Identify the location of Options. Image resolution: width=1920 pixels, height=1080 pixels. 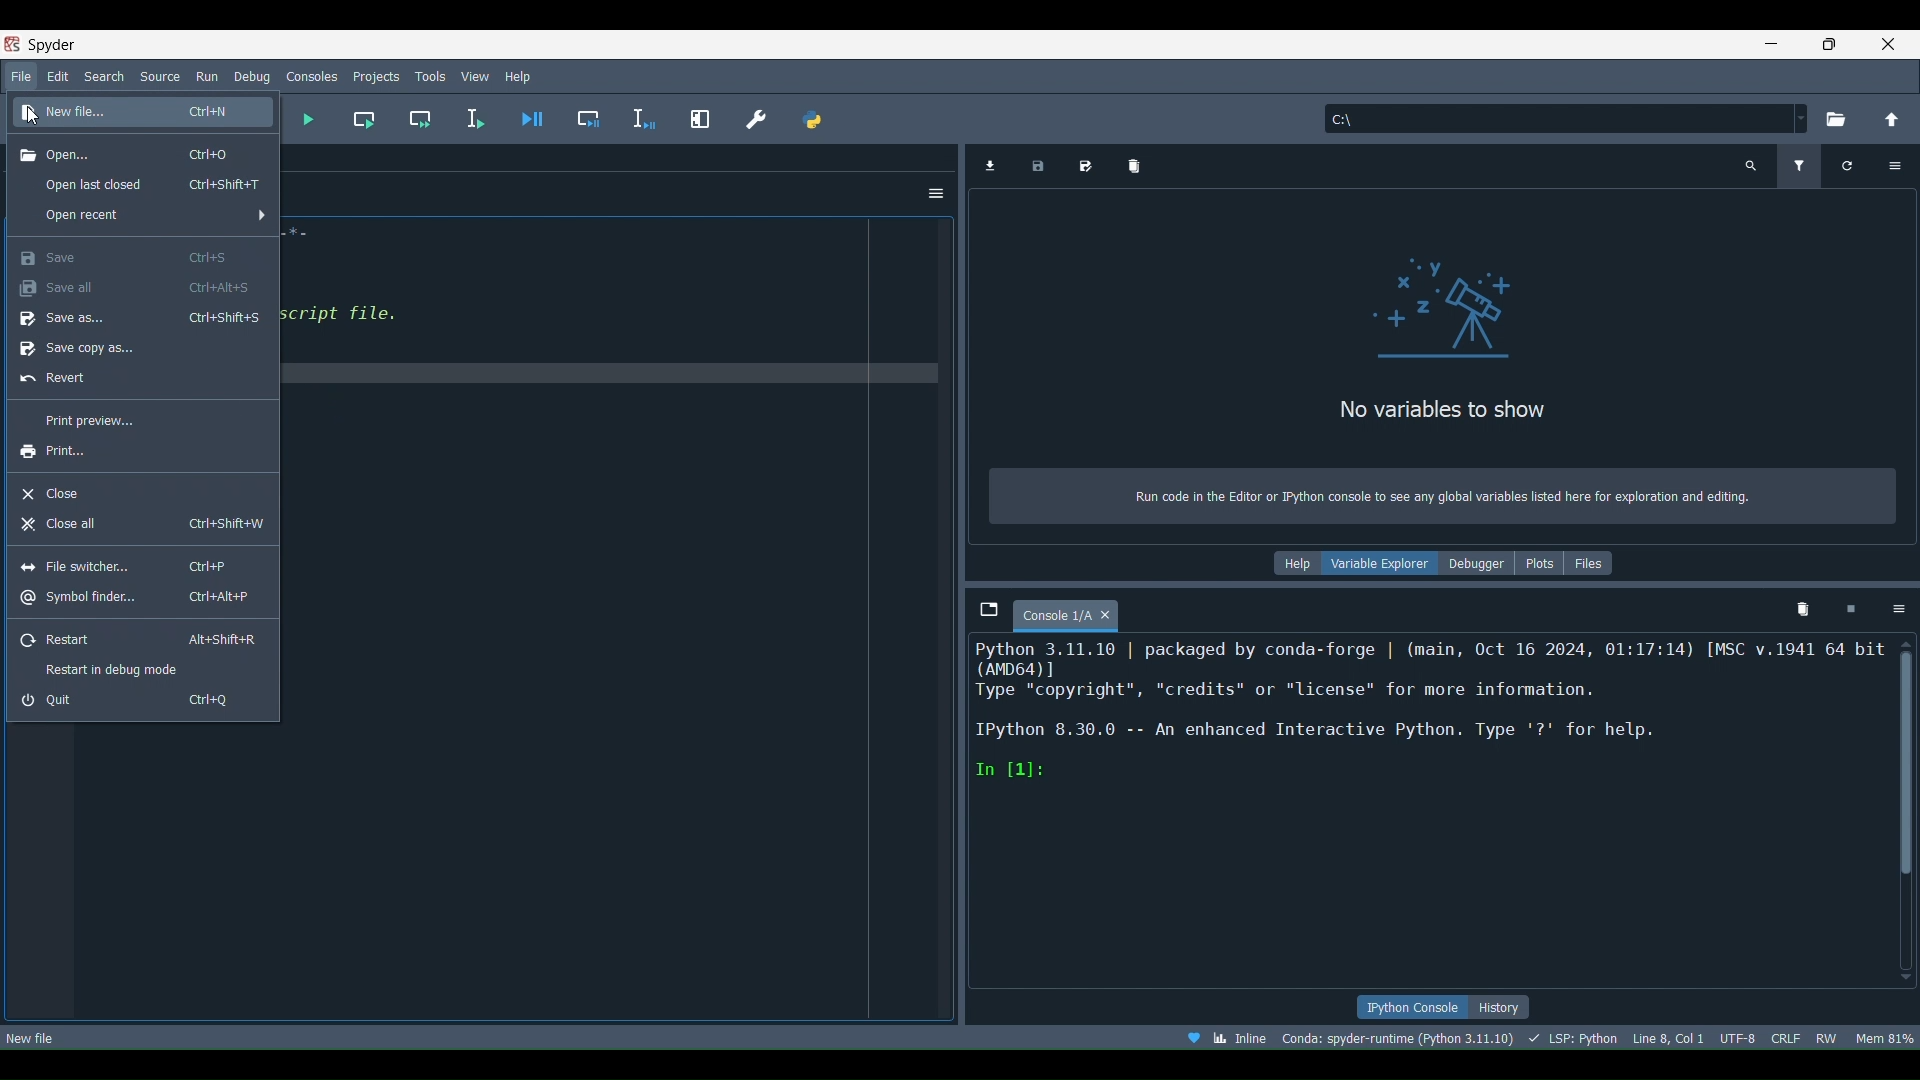
(938, 194).